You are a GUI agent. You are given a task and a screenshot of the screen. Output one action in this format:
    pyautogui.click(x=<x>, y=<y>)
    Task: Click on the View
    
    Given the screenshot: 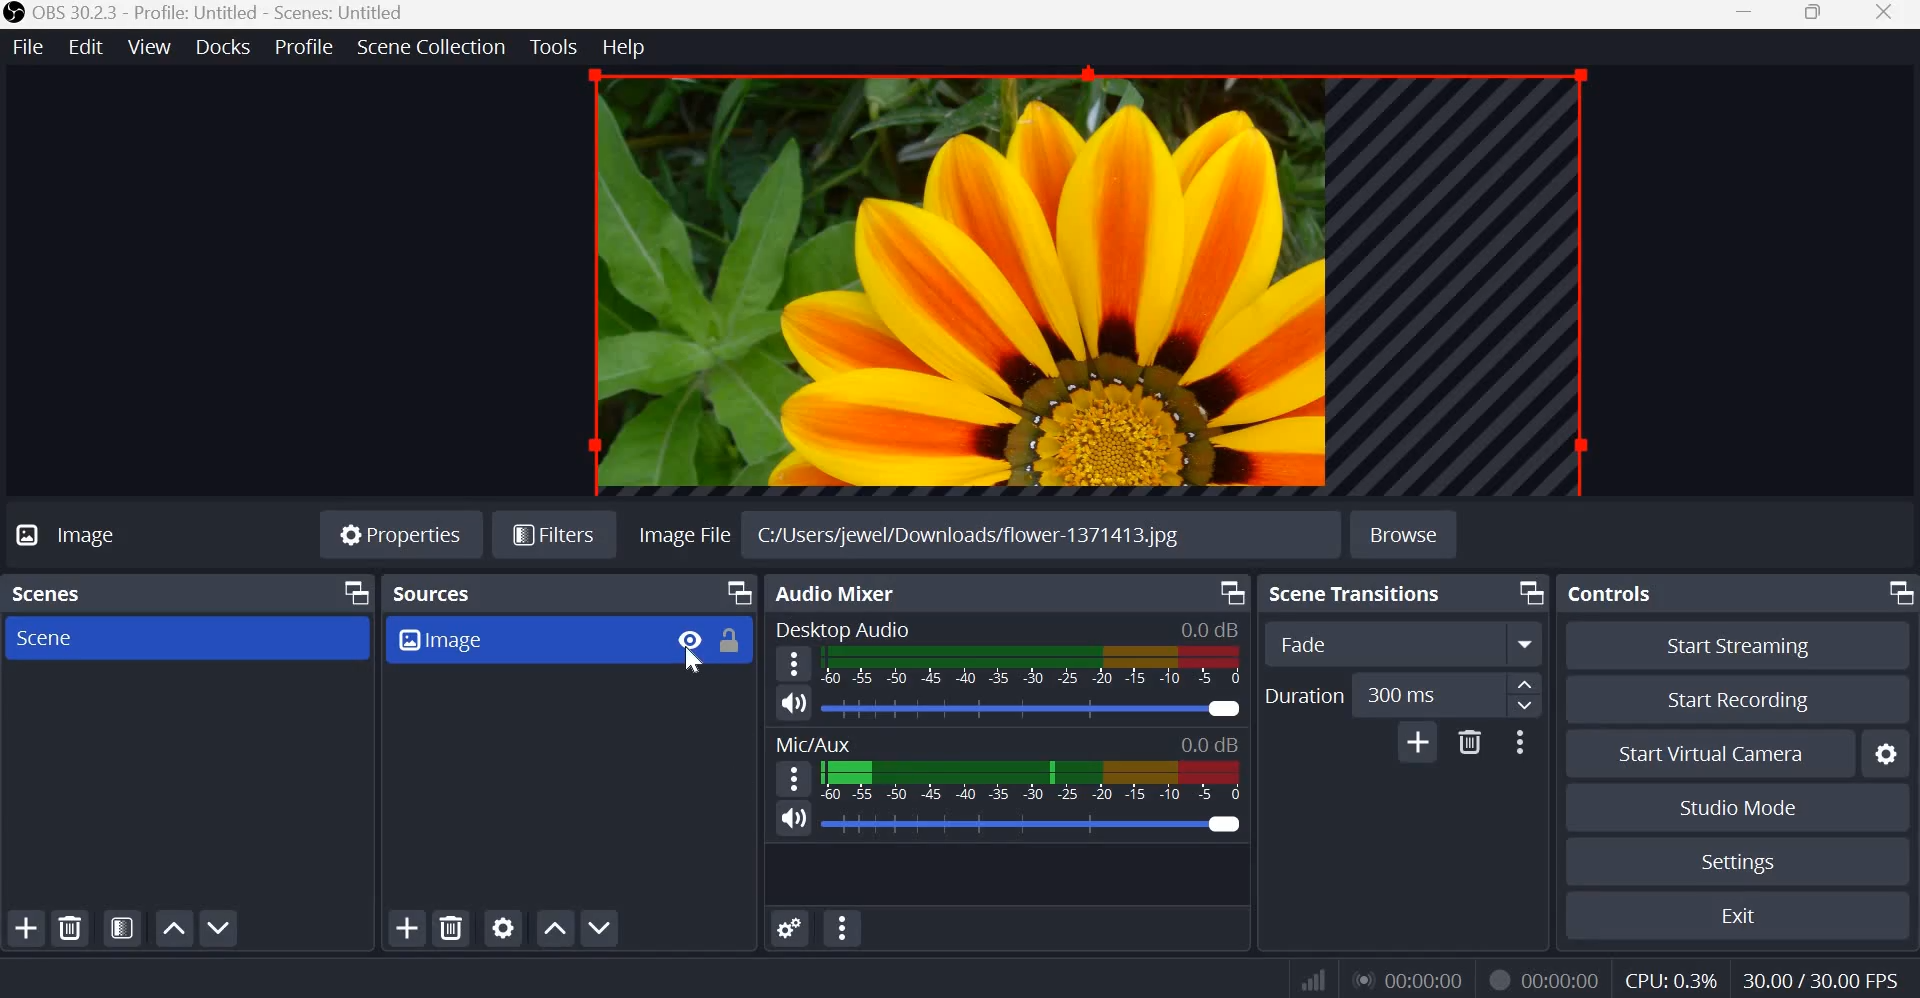 What is the action you would take?
    pyautogui.click(x=150, y=45)
    